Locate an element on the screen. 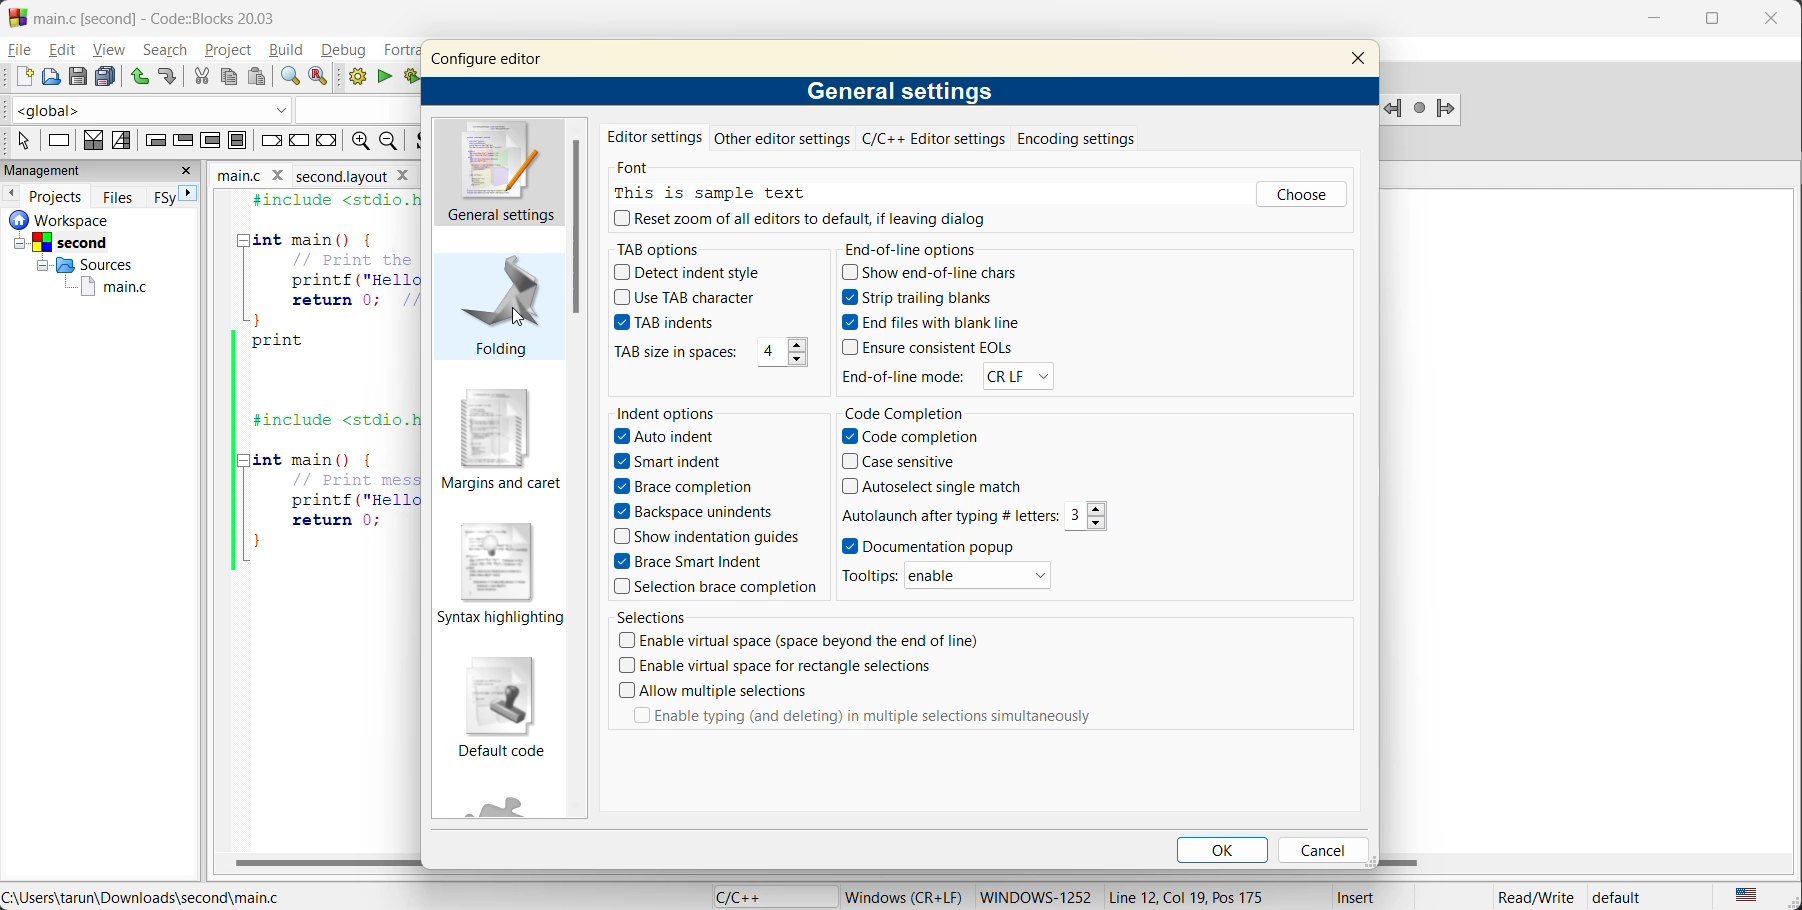 This screenshot has height=910, width=1802. FSy is located at coordinates (163, 201).